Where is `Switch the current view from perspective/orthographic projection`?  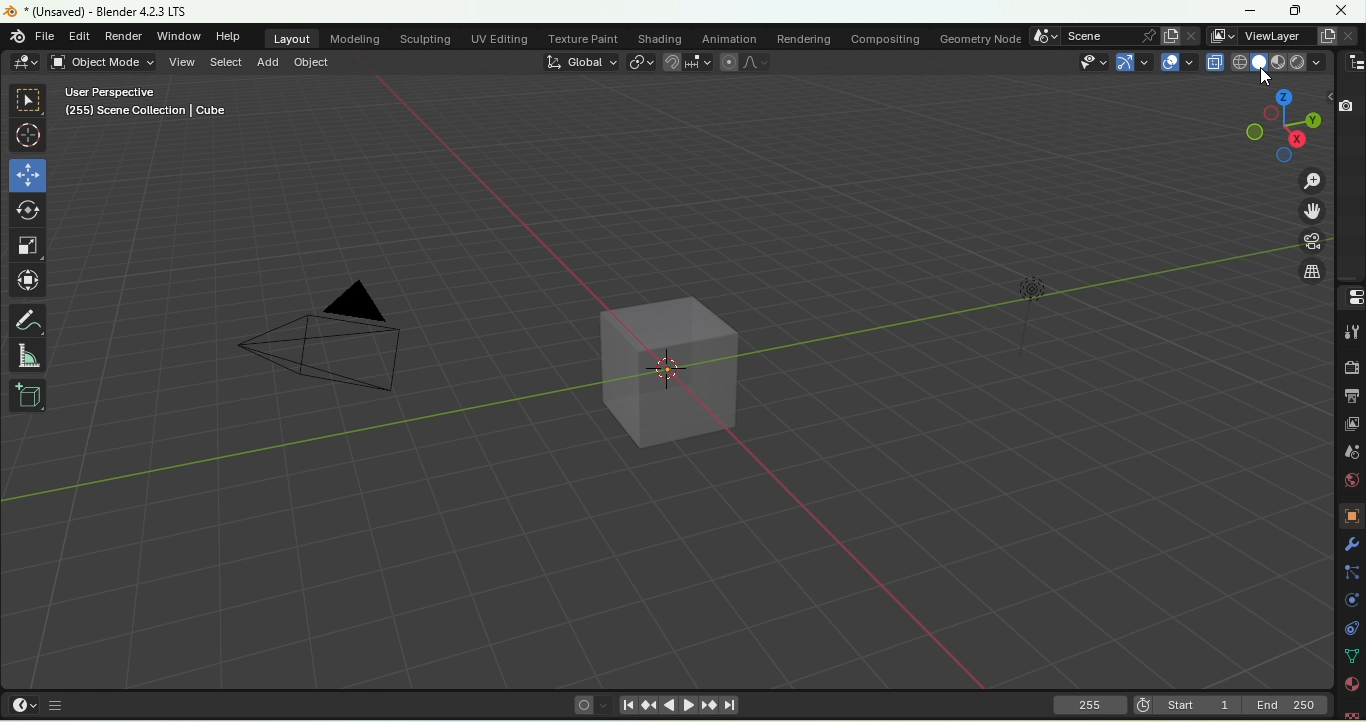 Switch the current view from perspective/orthographic projection is located at coordinates (1308, 273).